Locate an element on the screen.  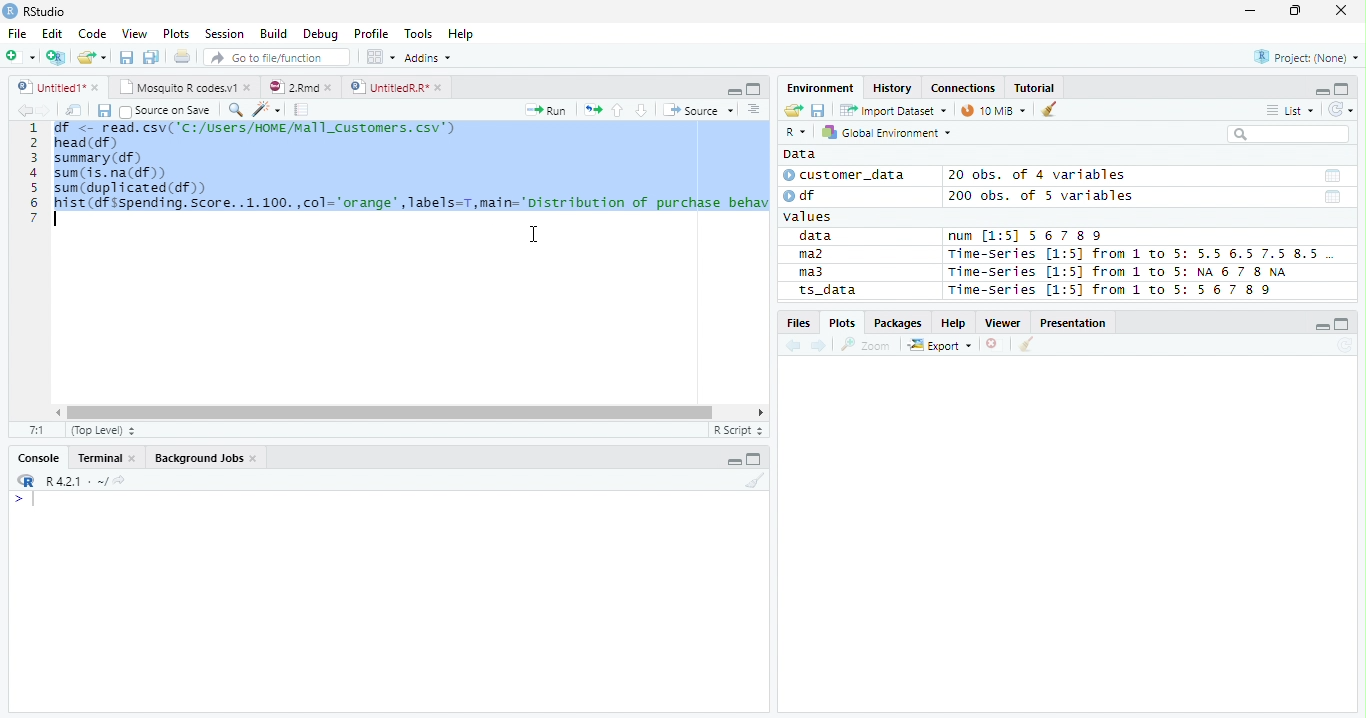
List is located at coordinates (1289, 111).